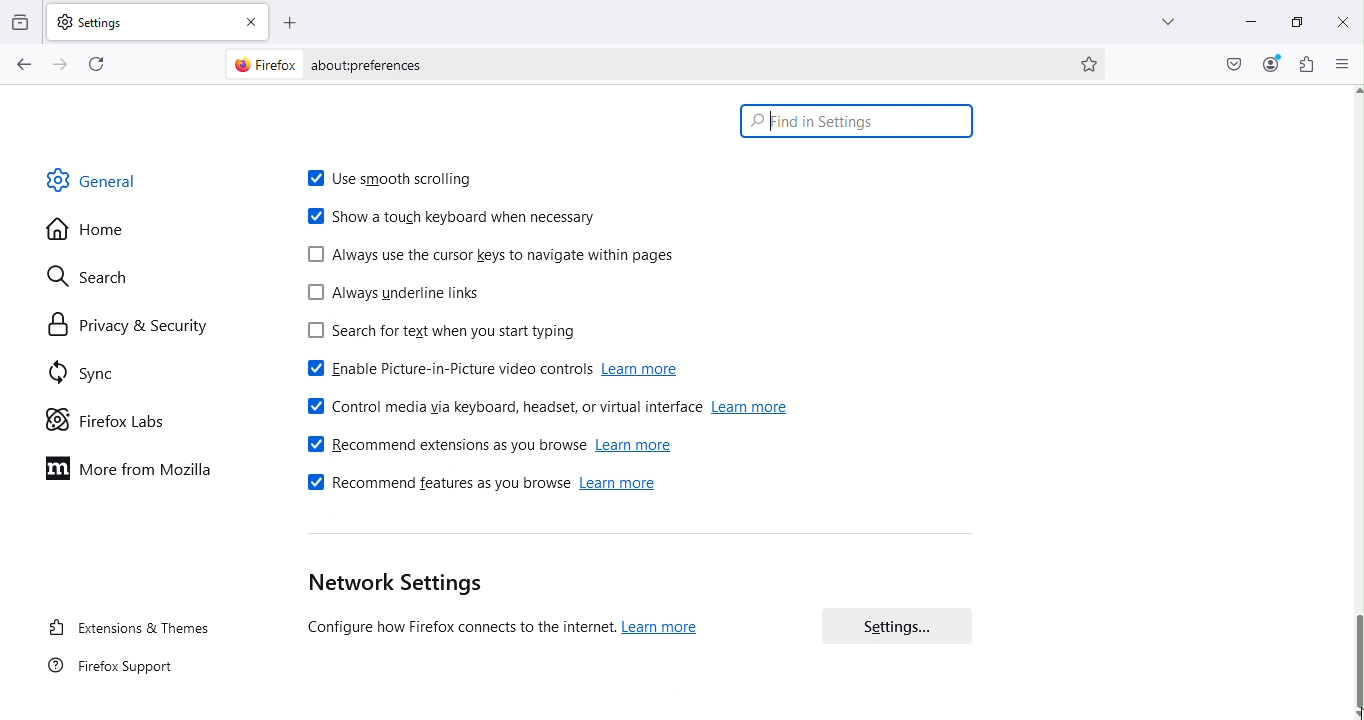 The image size is (1364, 720). What do you see at coordinates (857, 119) in the screenshot?
I see `Search bar` at bounding box center [857, 119].